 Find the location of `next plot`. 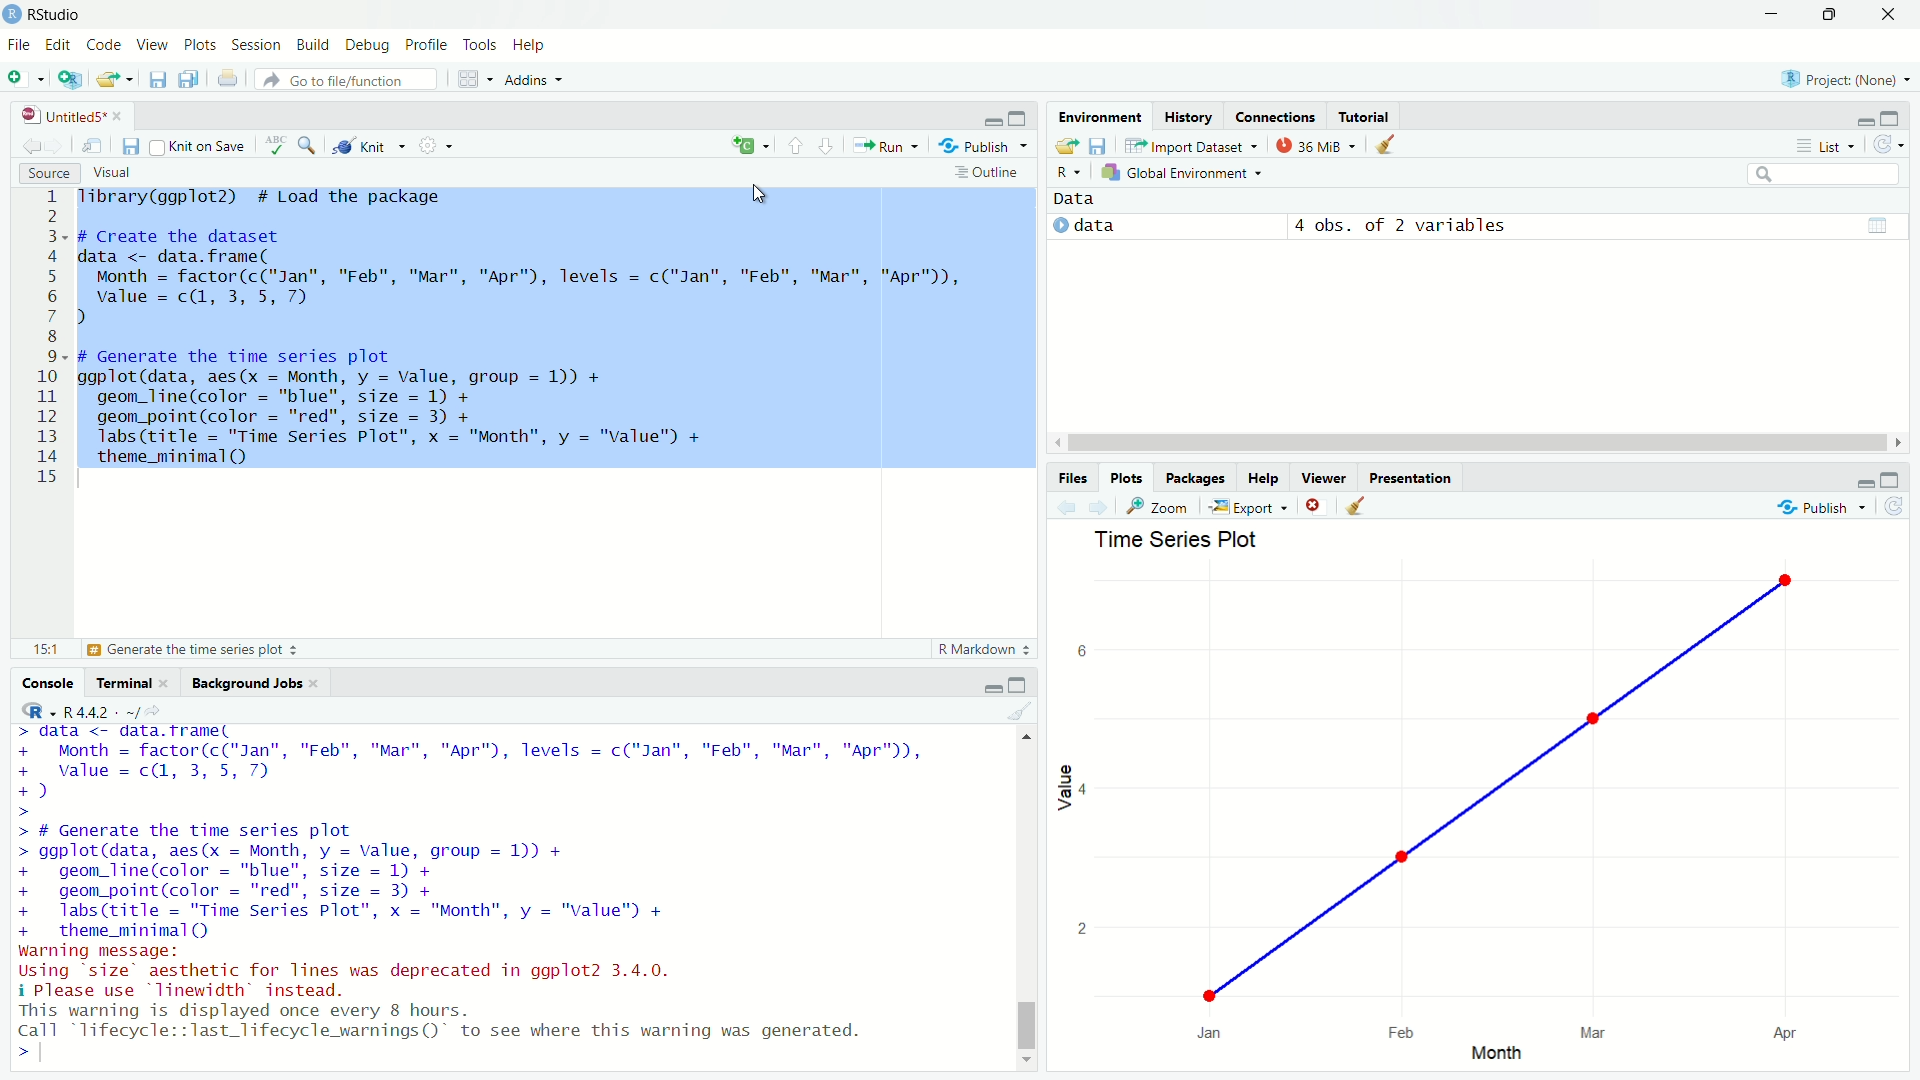

next plot is located at coordinates (1098, 508).